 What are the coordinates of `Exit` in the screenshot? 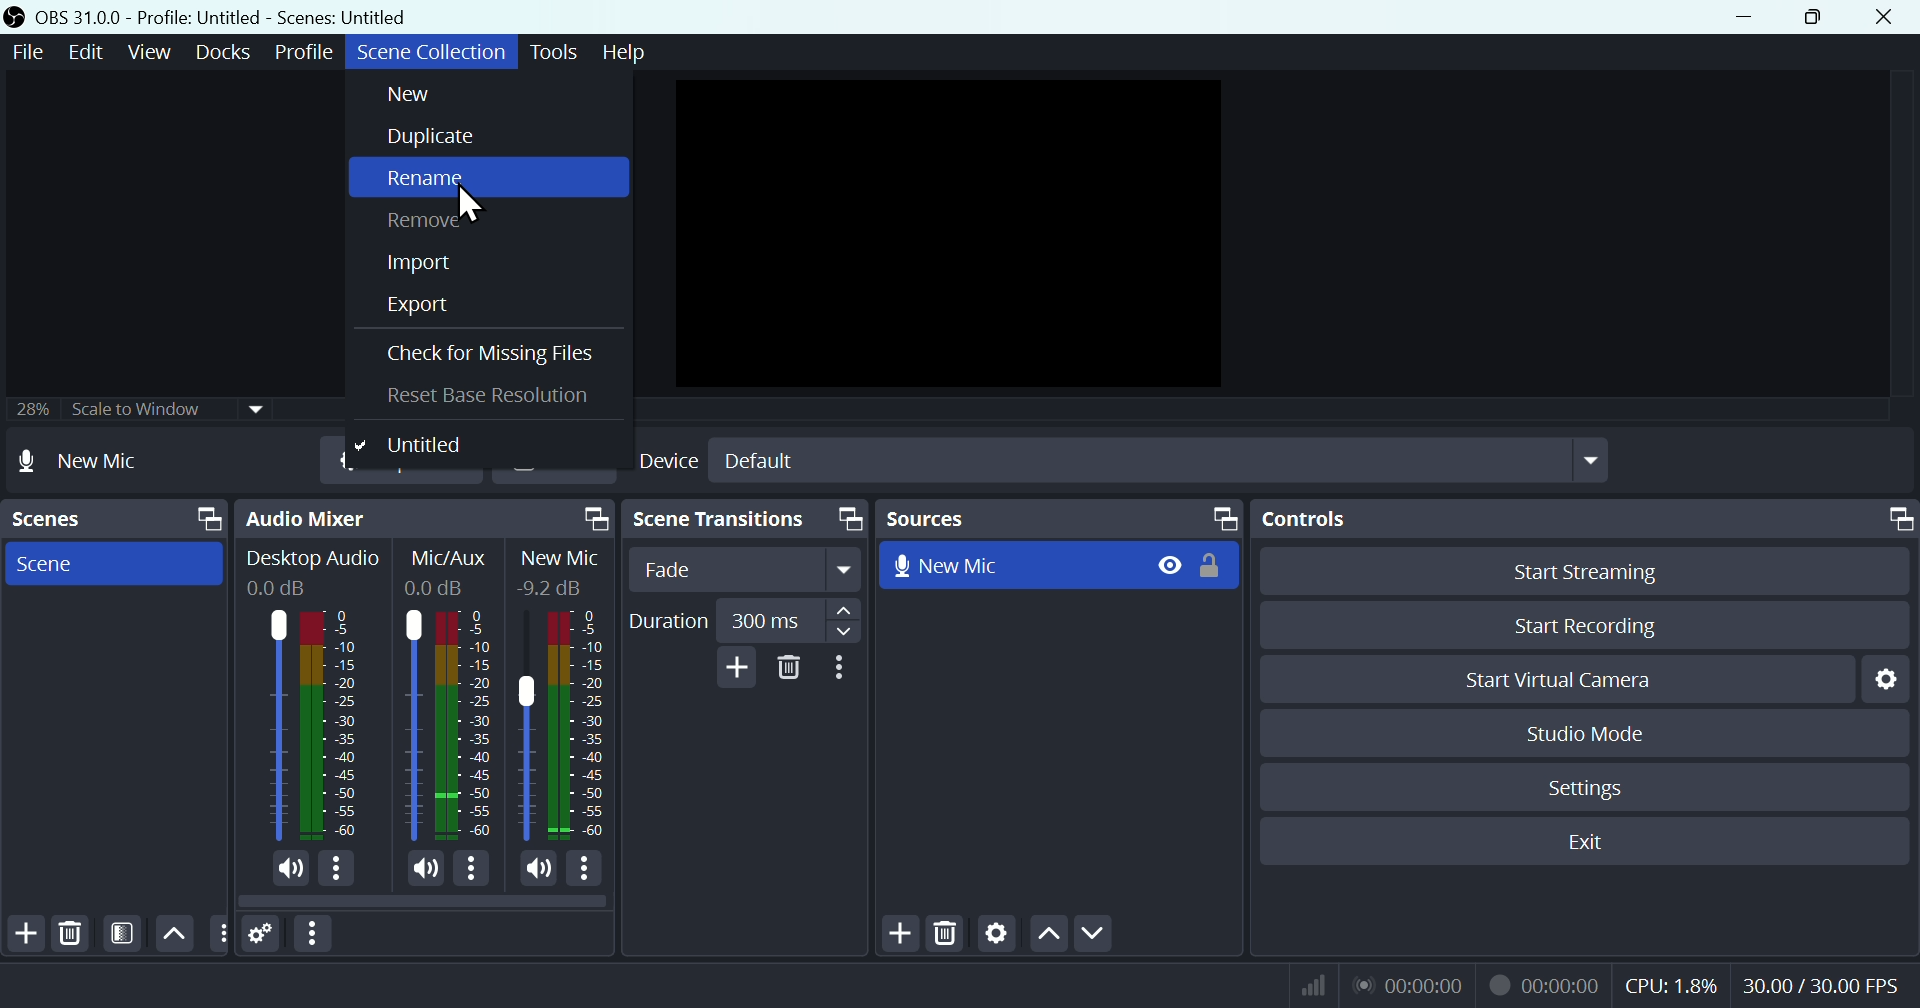 It's located at (1588, 844).